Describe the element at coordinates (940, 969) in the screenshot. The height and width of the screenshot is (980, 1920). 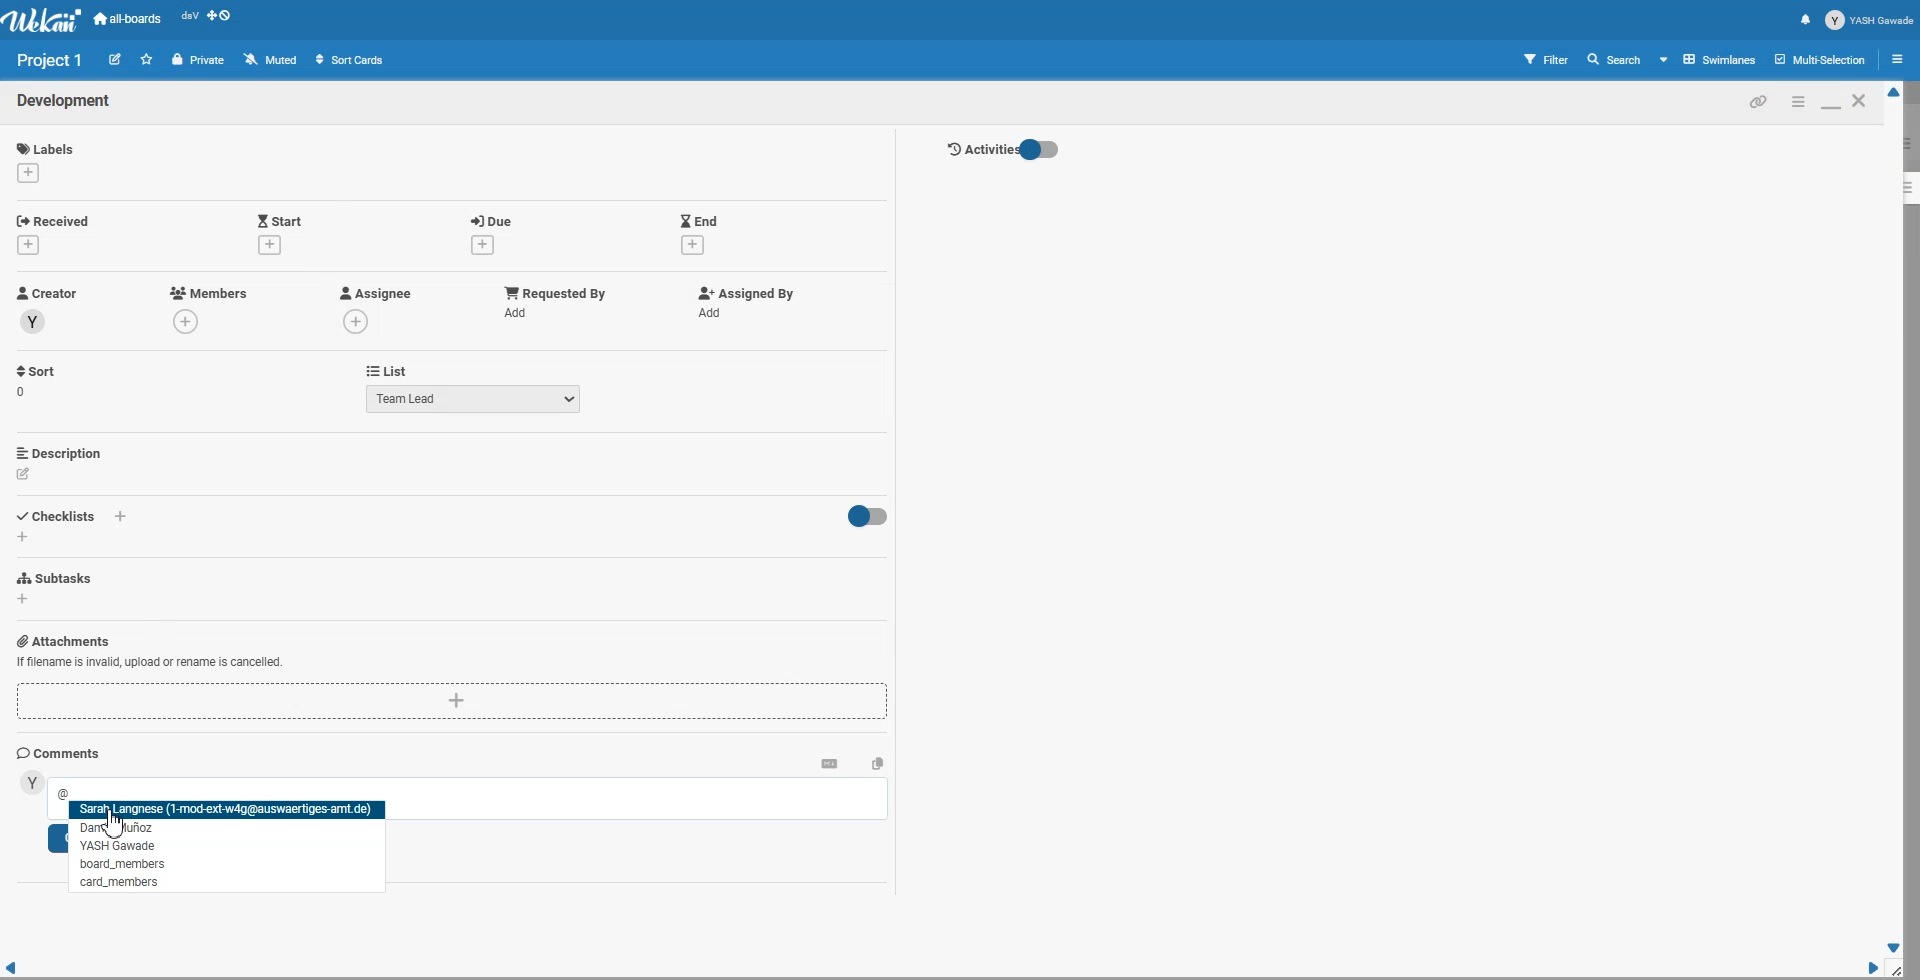
I see `Horizontal Scroll bar` at that location.